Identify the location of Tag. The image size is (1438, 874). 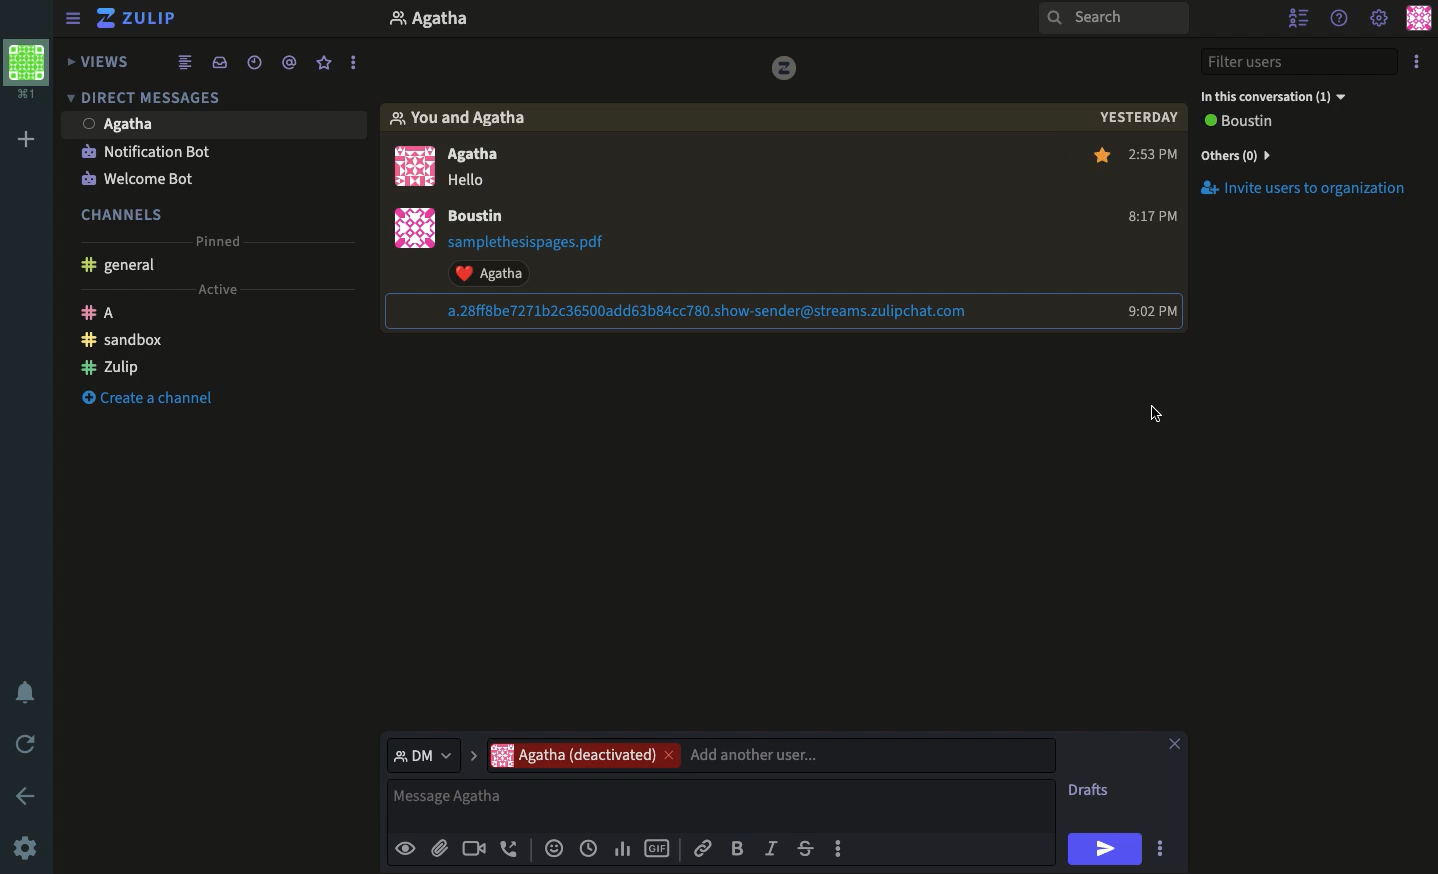
(289, 63).